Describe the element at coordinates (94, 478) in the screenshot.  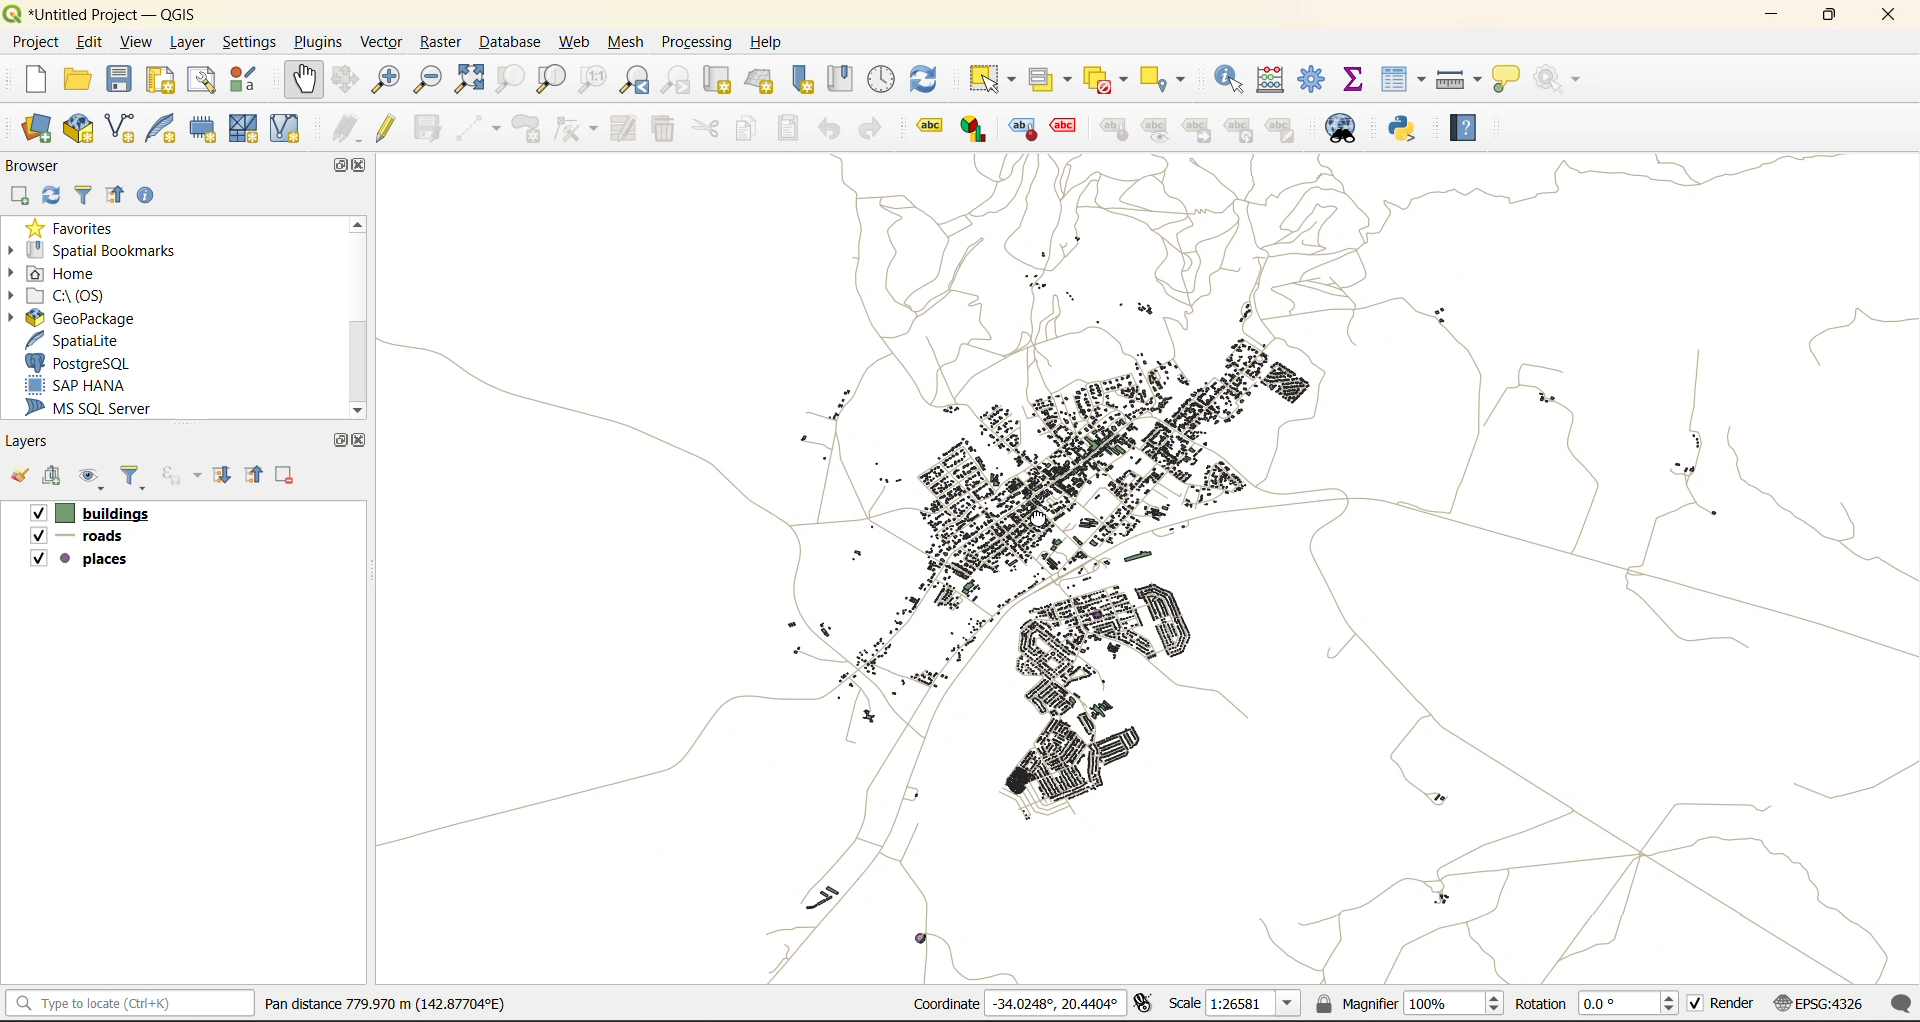
I see `manage map` at that location.